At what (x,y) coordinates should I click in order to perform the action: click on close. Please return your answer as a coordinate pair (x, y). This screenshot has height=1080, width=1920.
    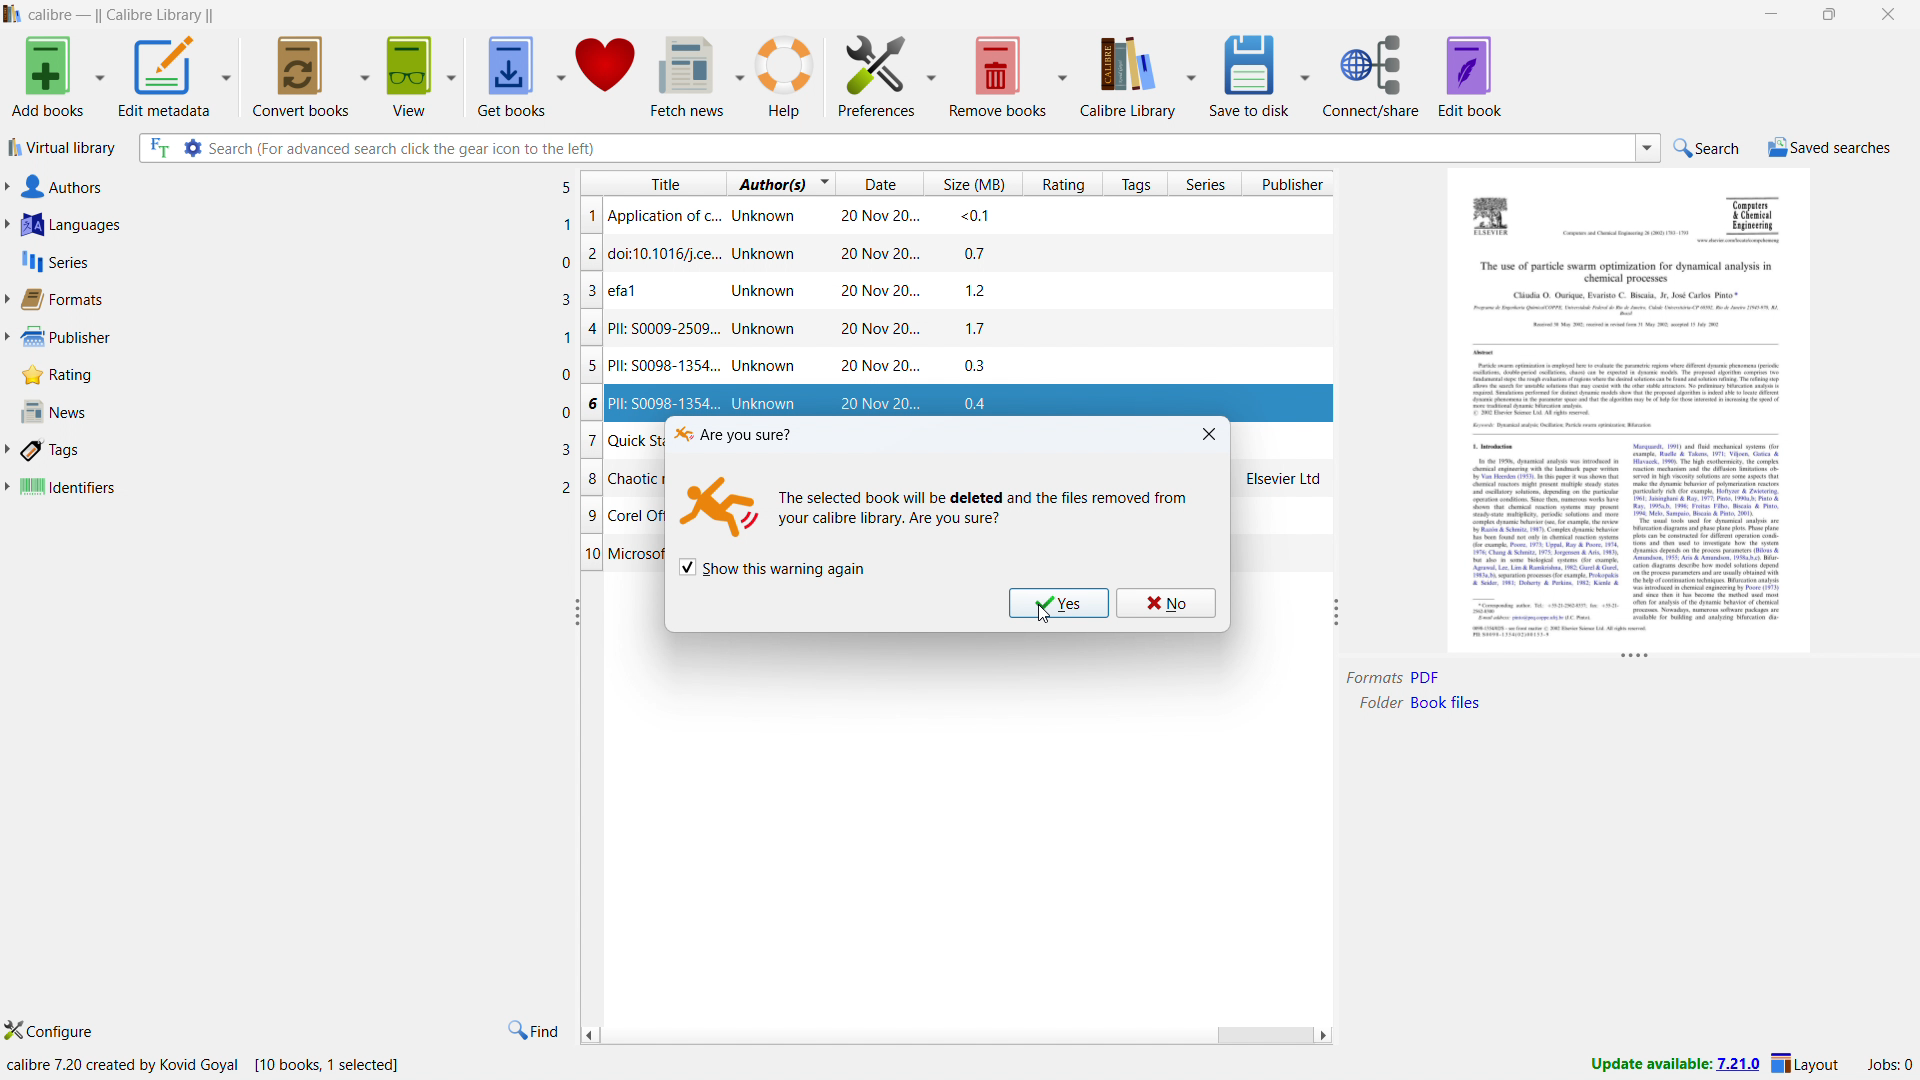
    Looking at the image, I should click on (1889, 14).